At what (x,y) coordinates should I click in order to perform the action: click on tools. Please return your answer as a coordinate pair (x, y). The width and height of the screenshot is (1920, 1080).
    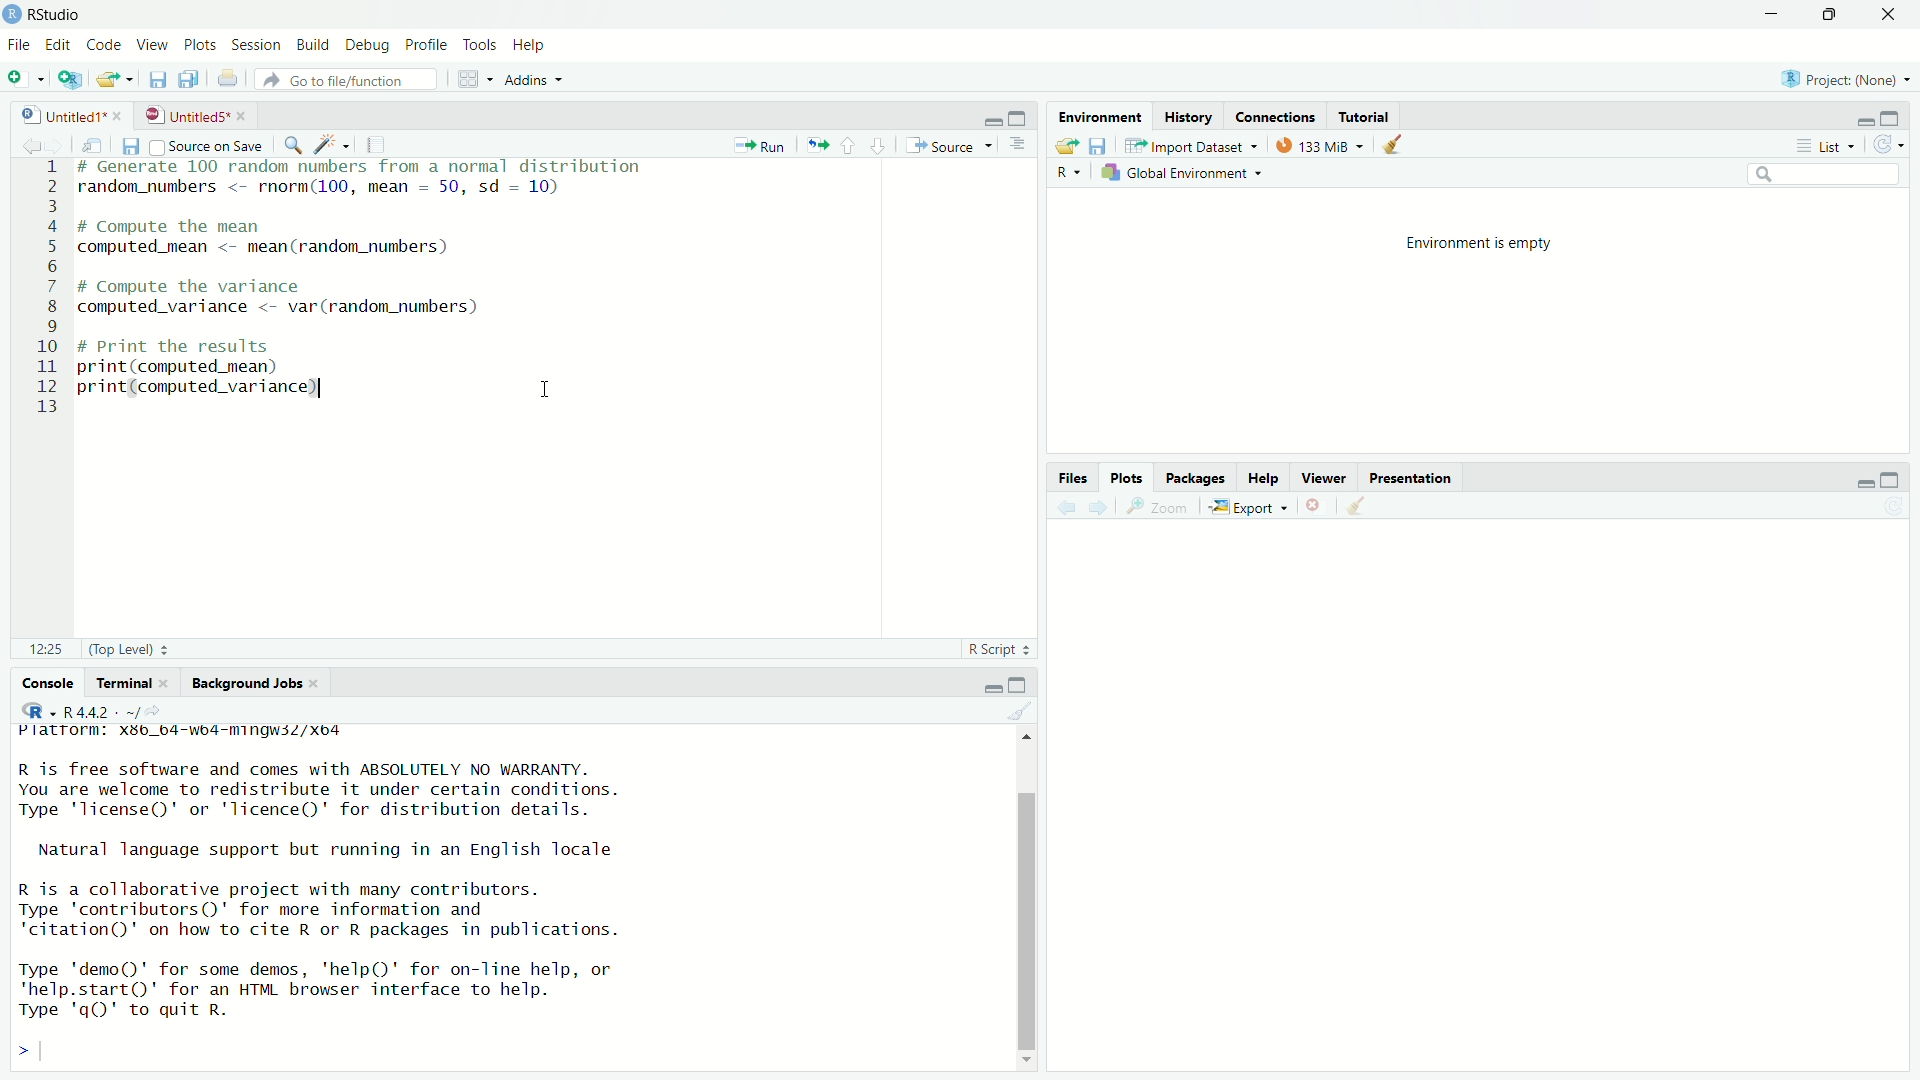
    Looking at the image, I should click on (480, 42).